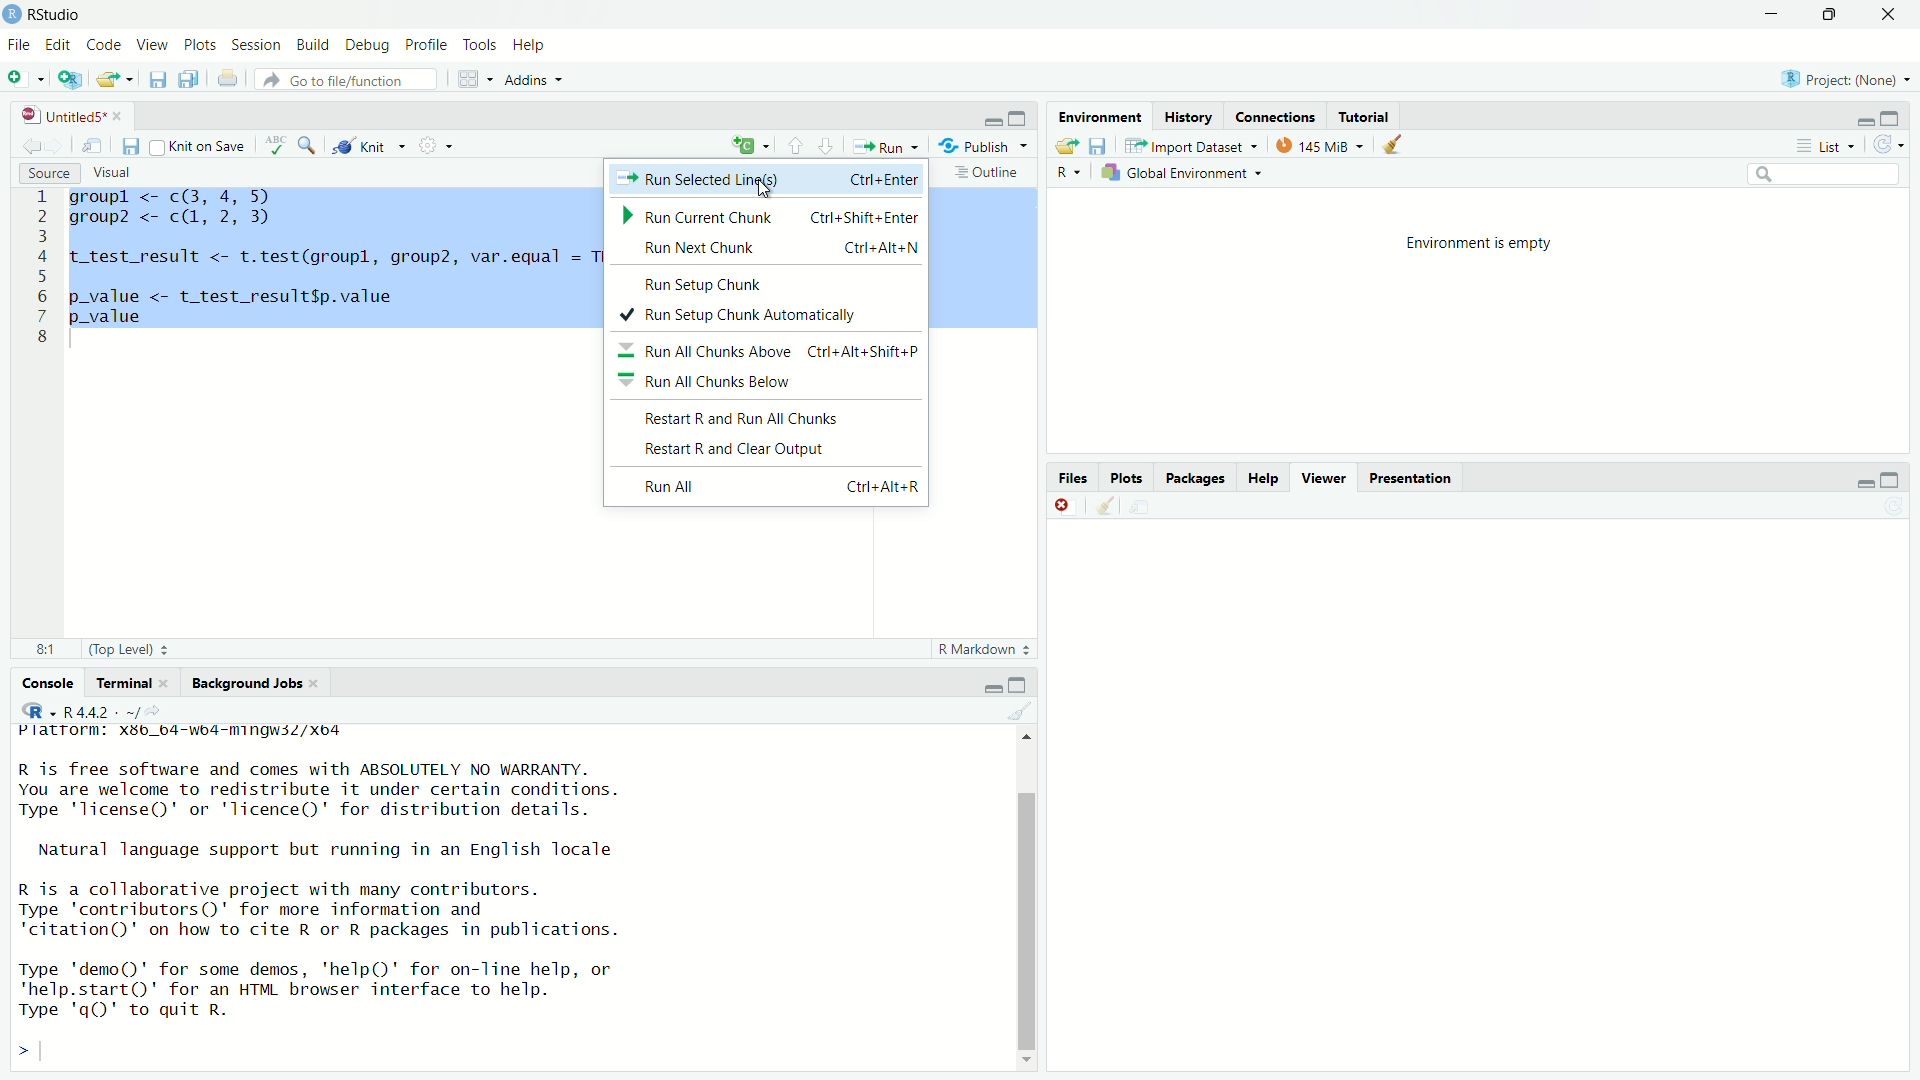 The image size is (1920, 1080). Describe the element at coordinates (1414, 477) in the screenshot. I see `Presentation` at that location.